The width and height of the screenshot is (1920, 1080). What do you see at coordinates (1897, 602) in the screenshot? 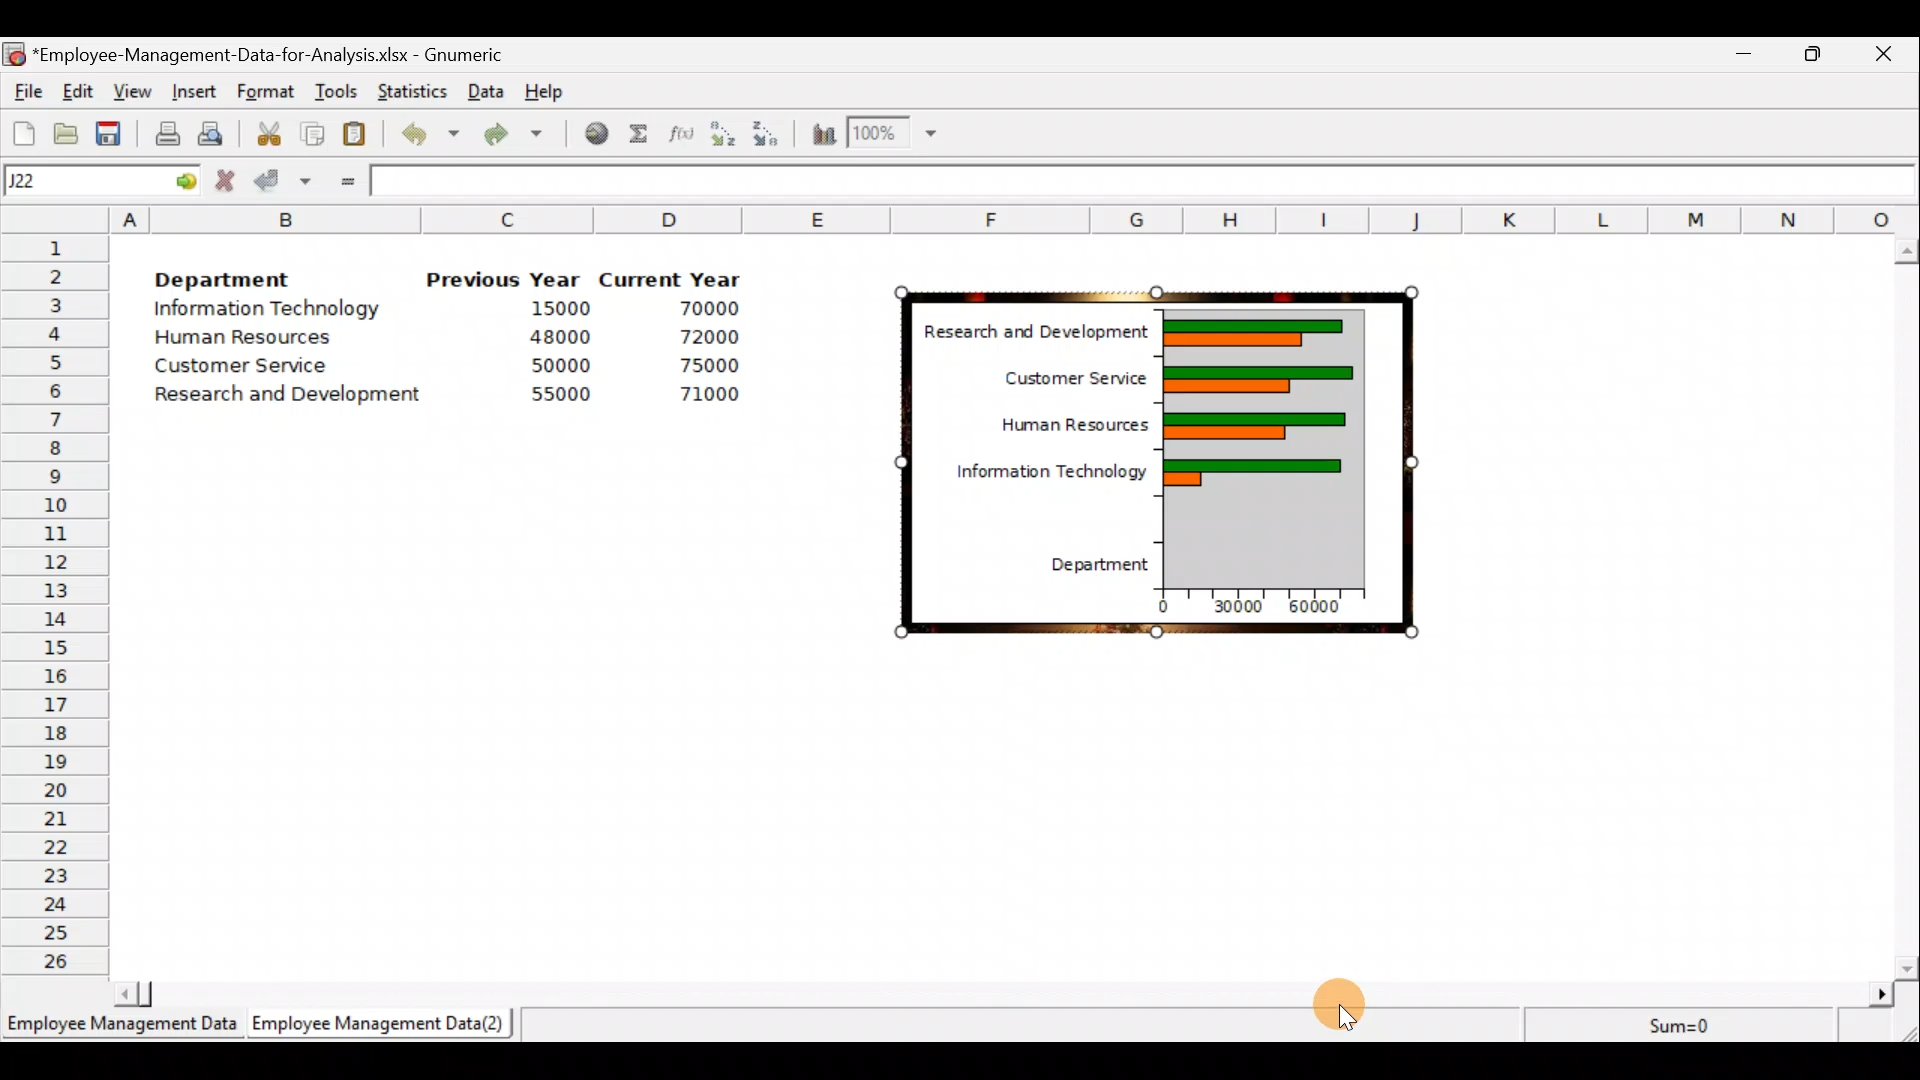
I see `Scroll bar` at bounding box center [1897, 602].